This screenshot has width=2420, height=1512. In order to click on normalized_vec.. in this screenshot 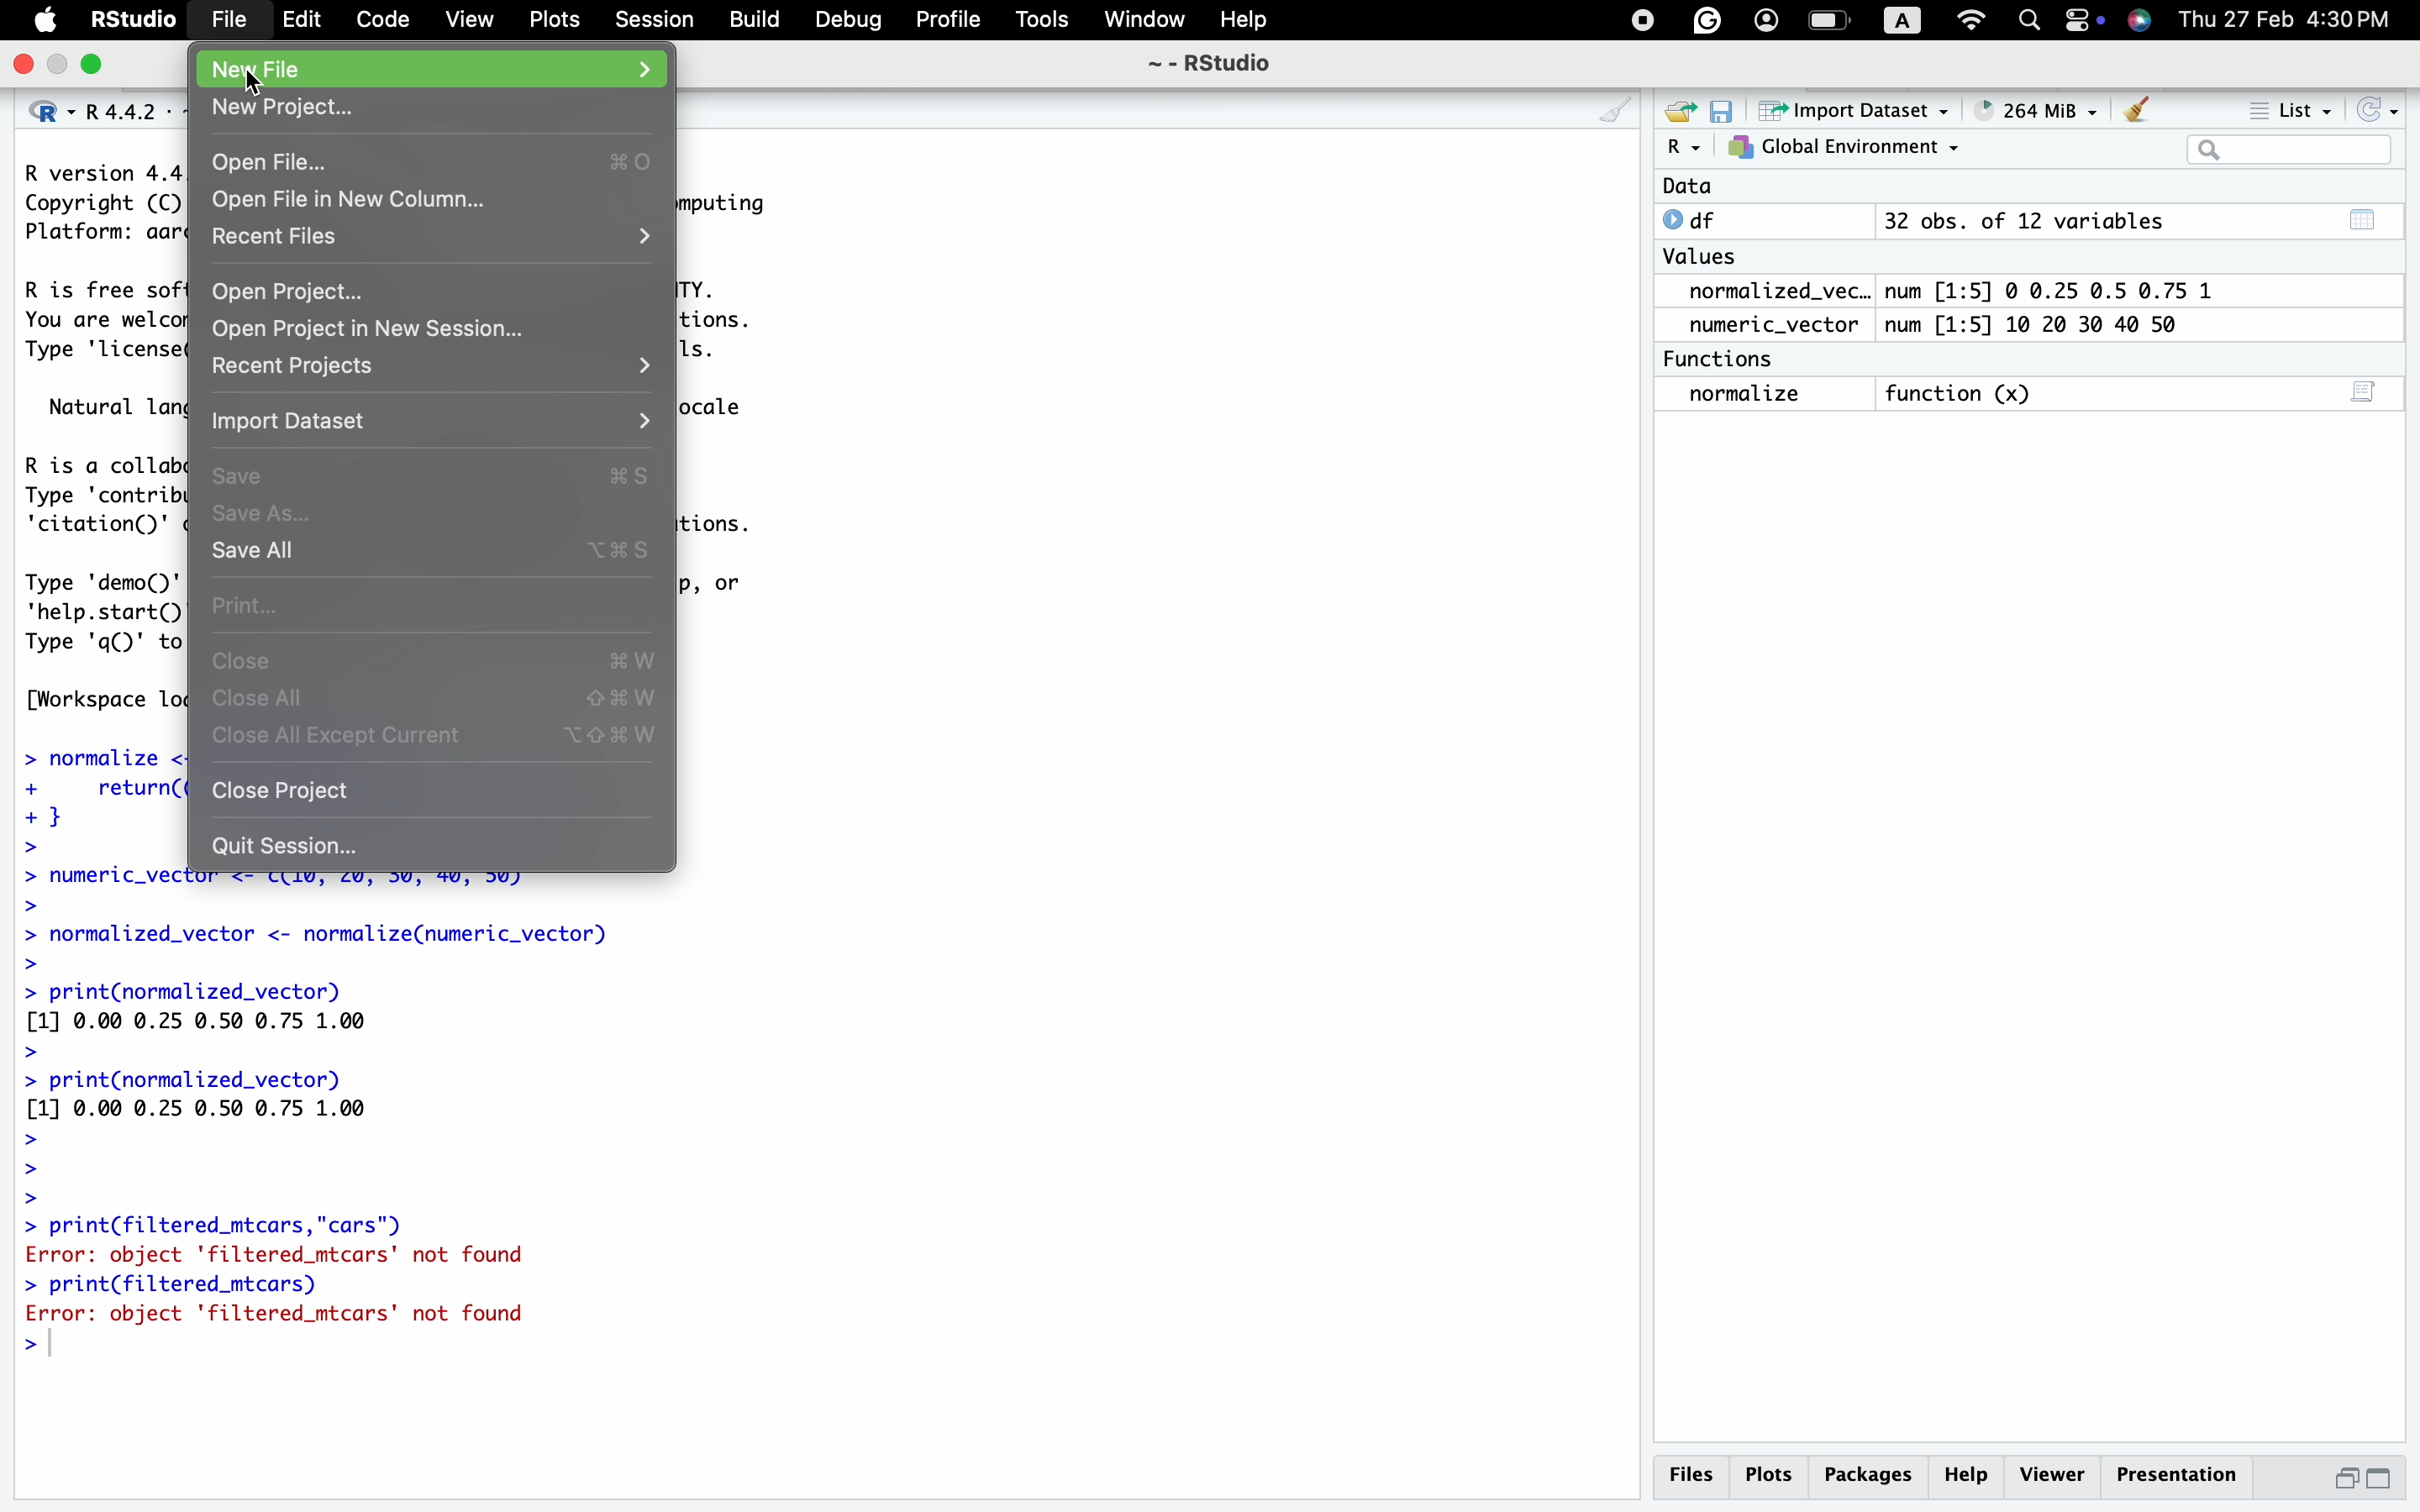, I will do `click(1773, 289)`.